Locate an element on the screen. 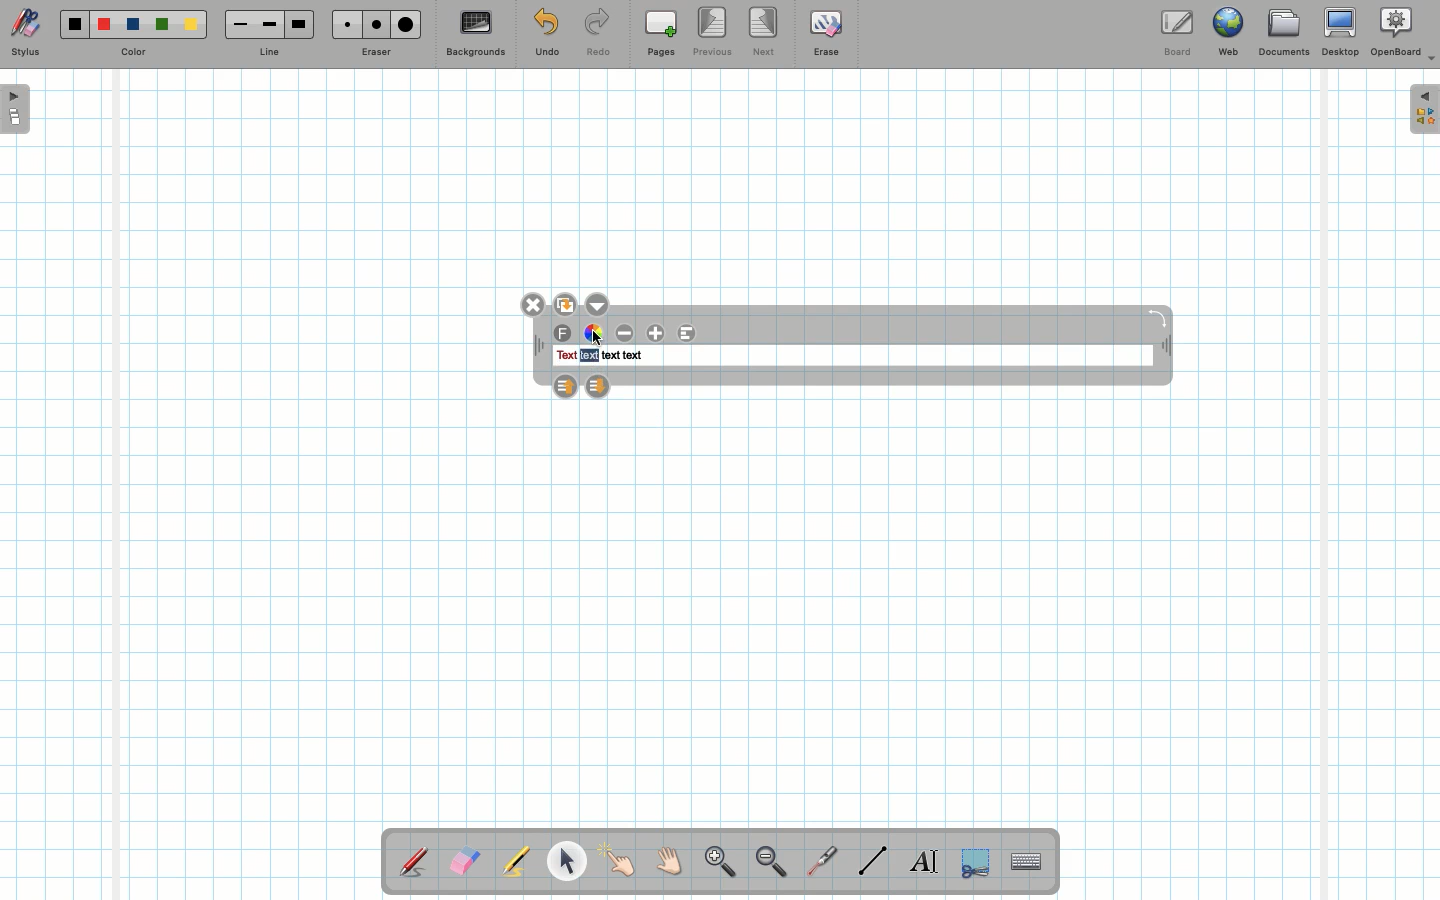  Erase is located at coordinates (825, 32).